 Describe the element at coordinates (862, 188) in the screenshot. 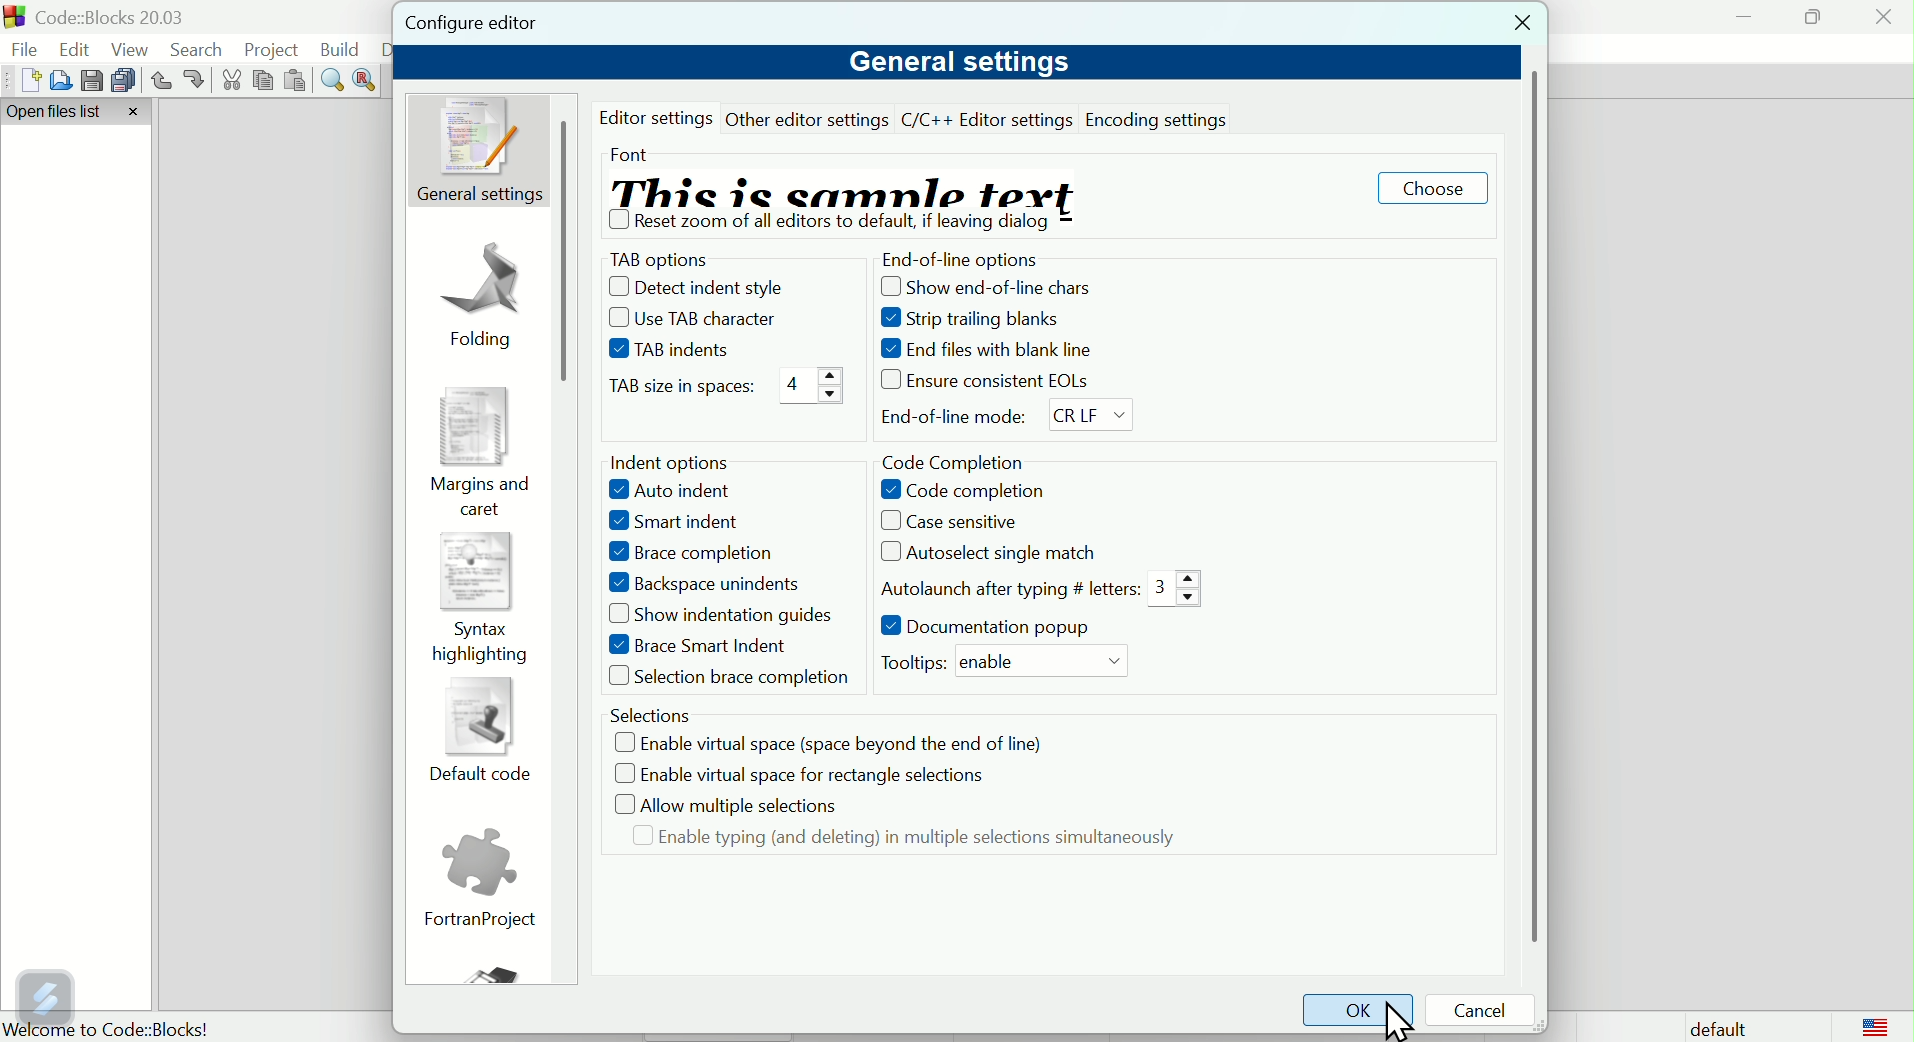

I see `This is sample text` at that location.